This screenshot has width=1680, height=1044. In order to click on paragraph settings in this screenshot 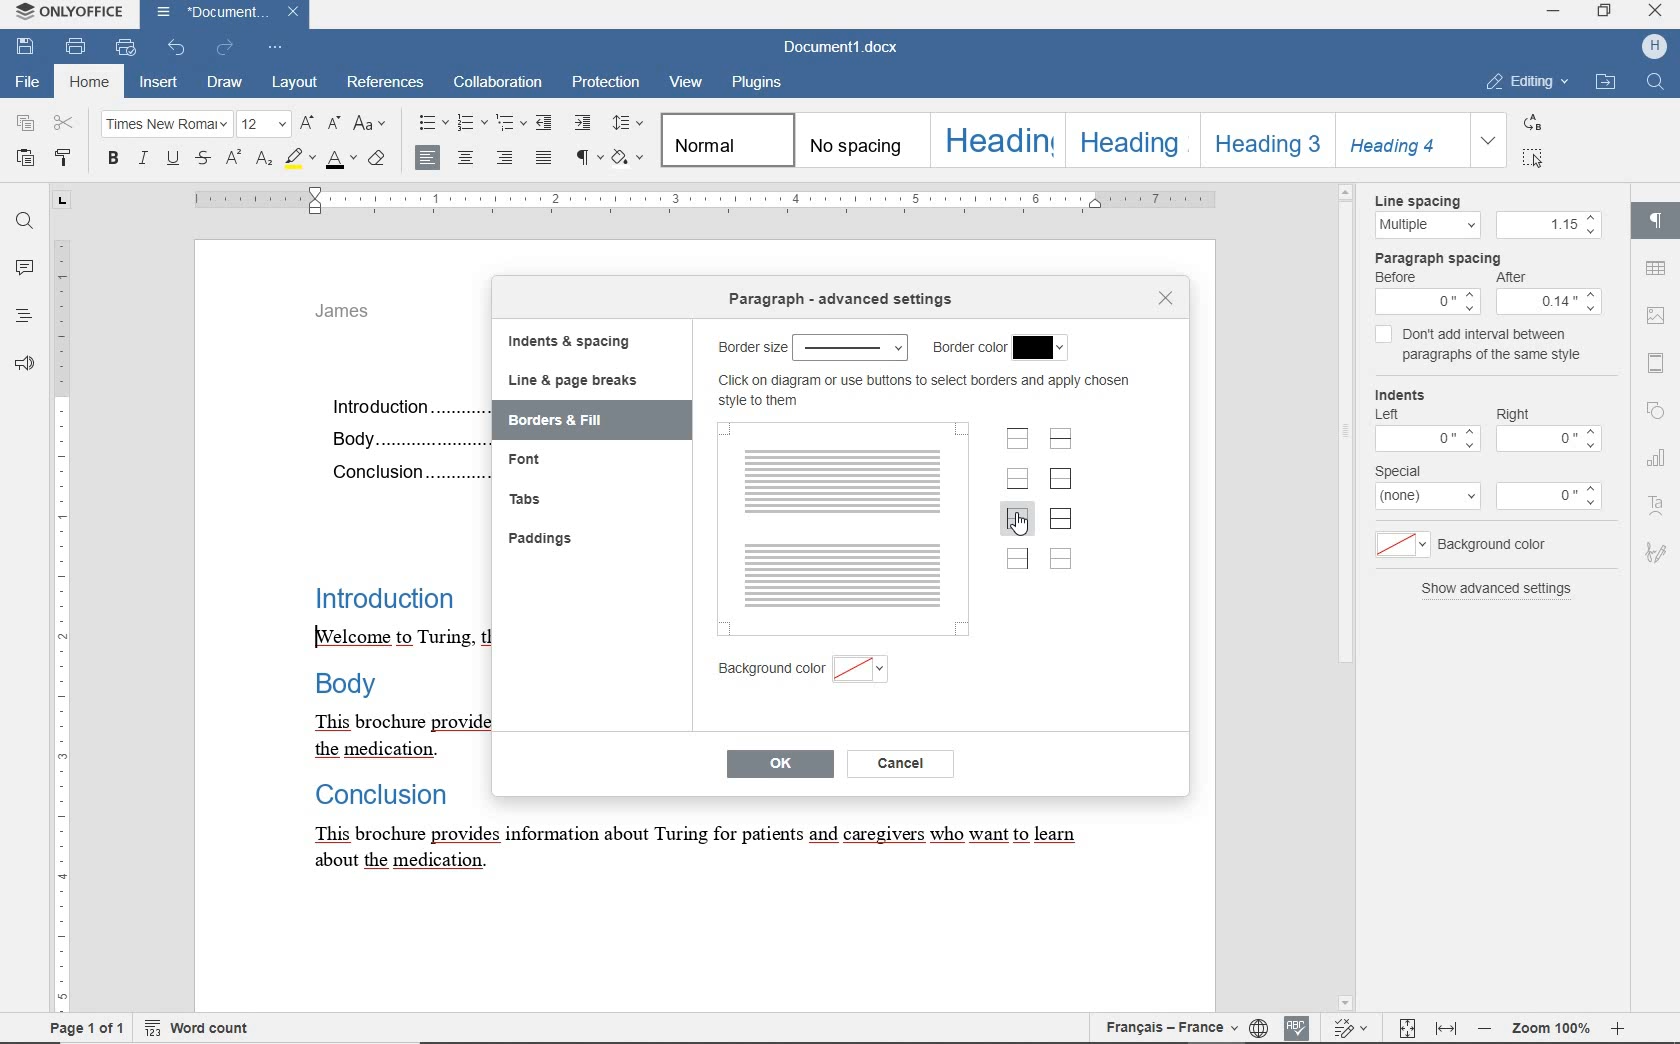, I will do `click(1658, 221)`.